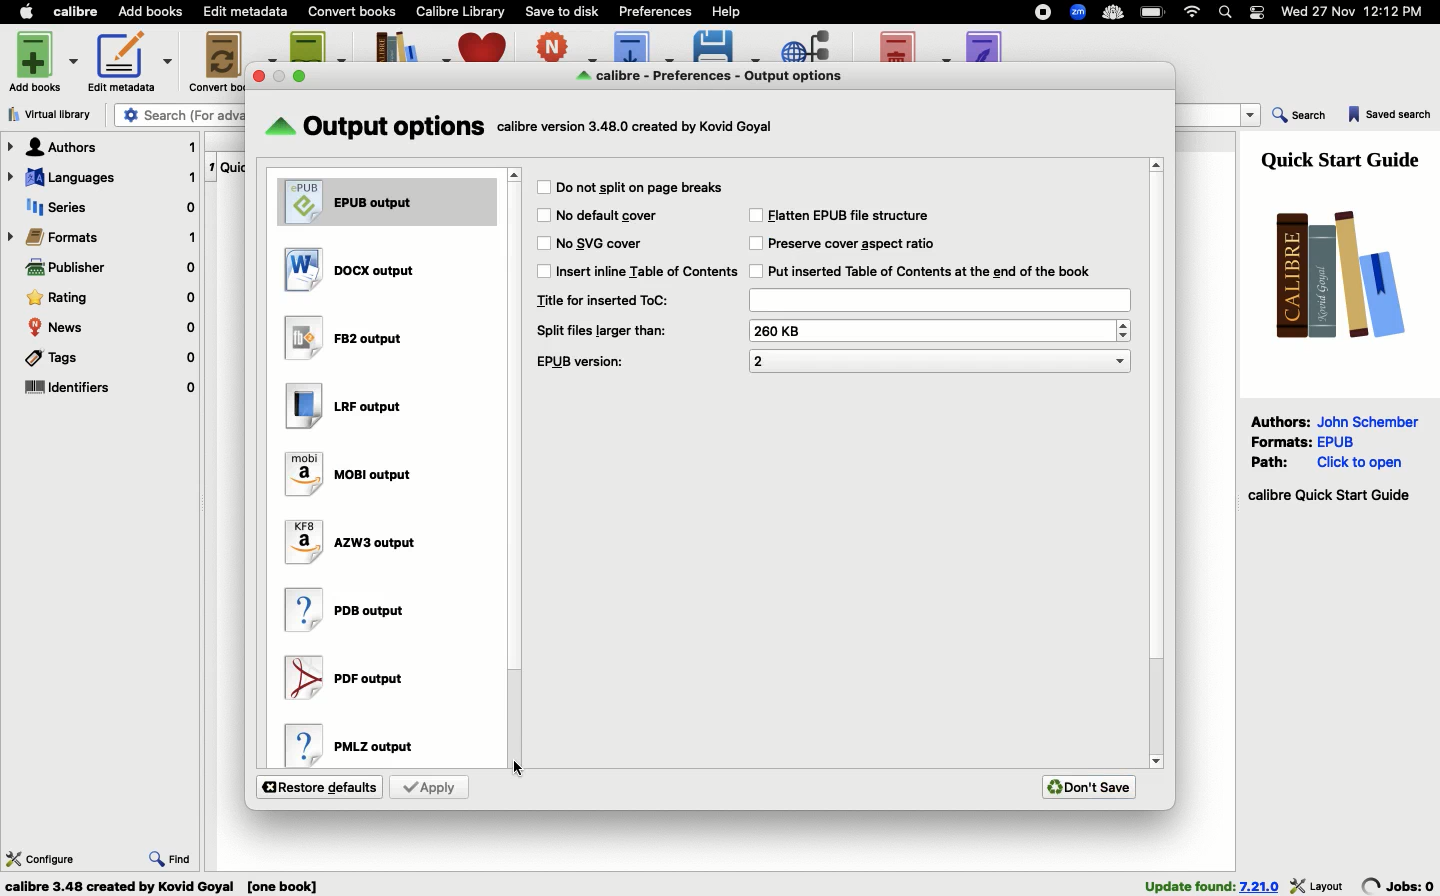 This screenshot has width=1440, height=896. I want to click on close, so click(260, 76).